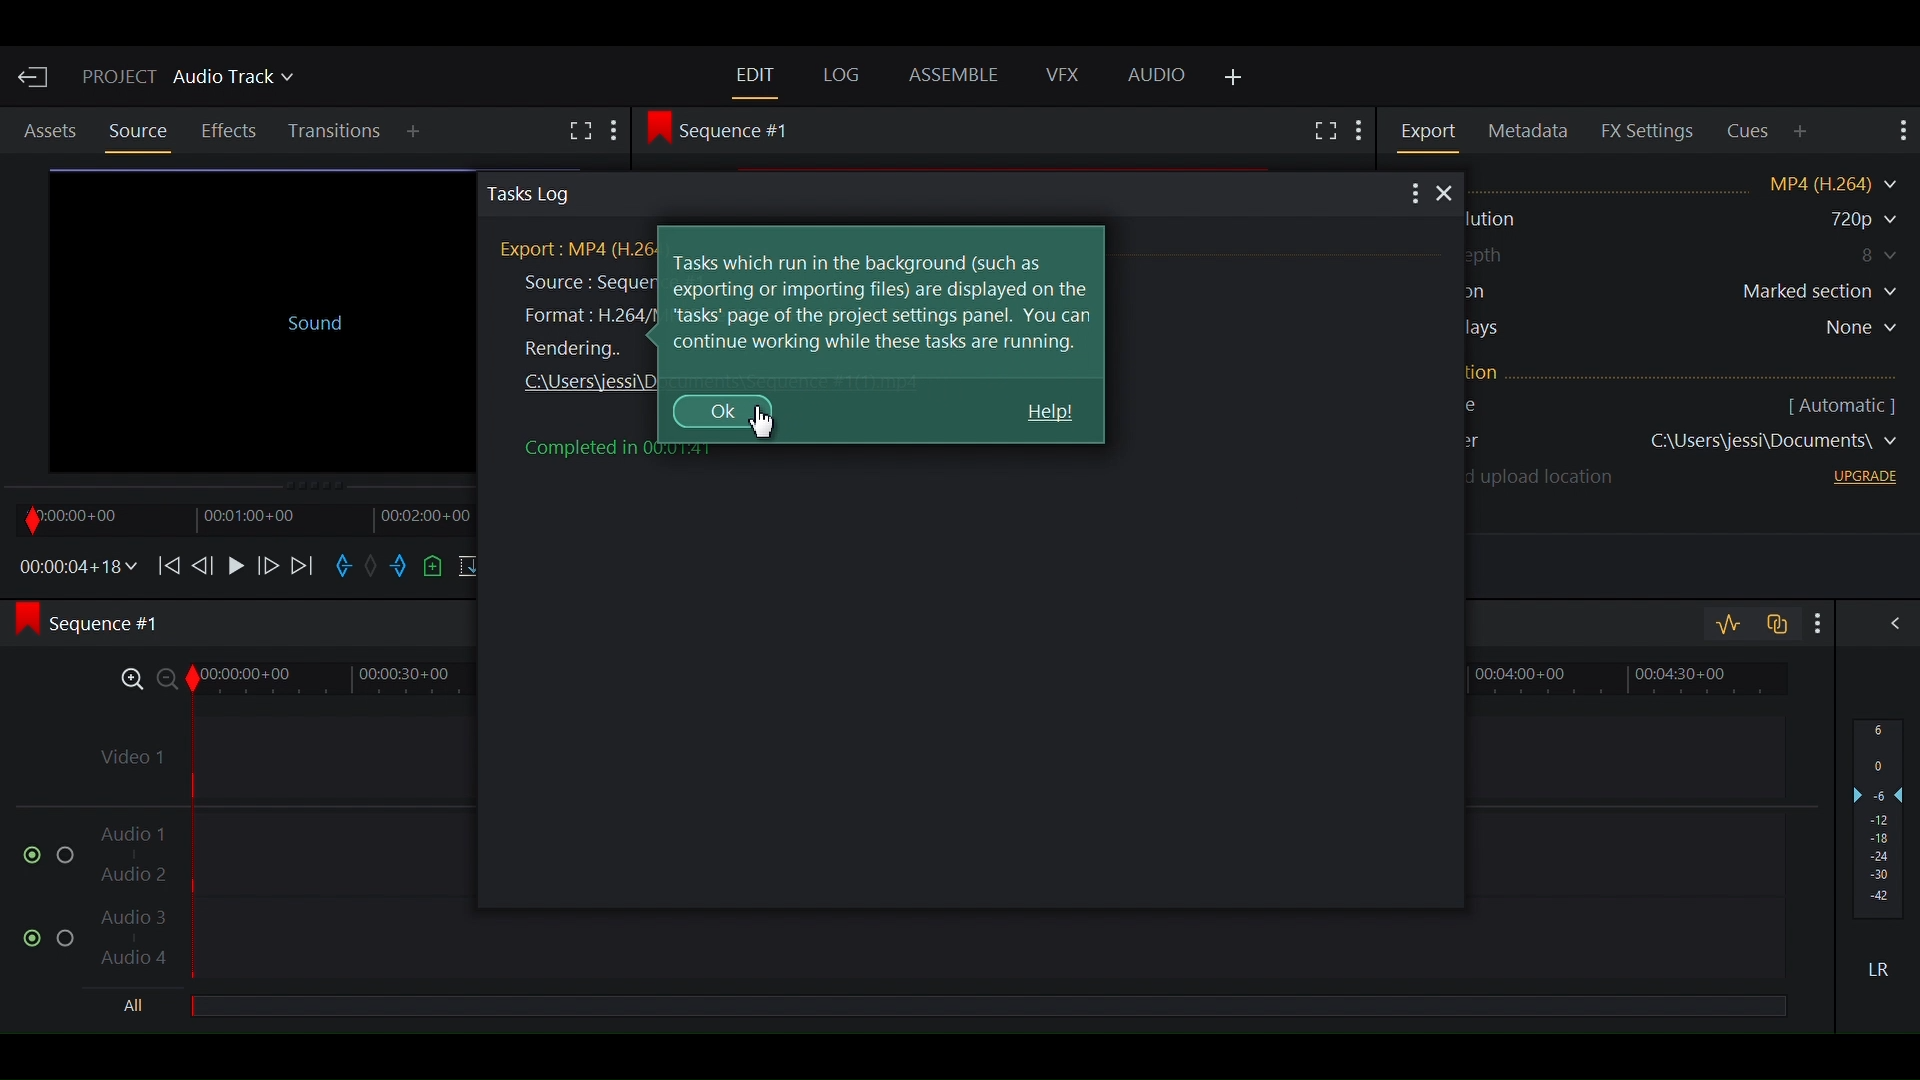  What do you see at coordinates (1049, 414) in the screenshot?
I see `Help` at bounding box center [1049, 414].